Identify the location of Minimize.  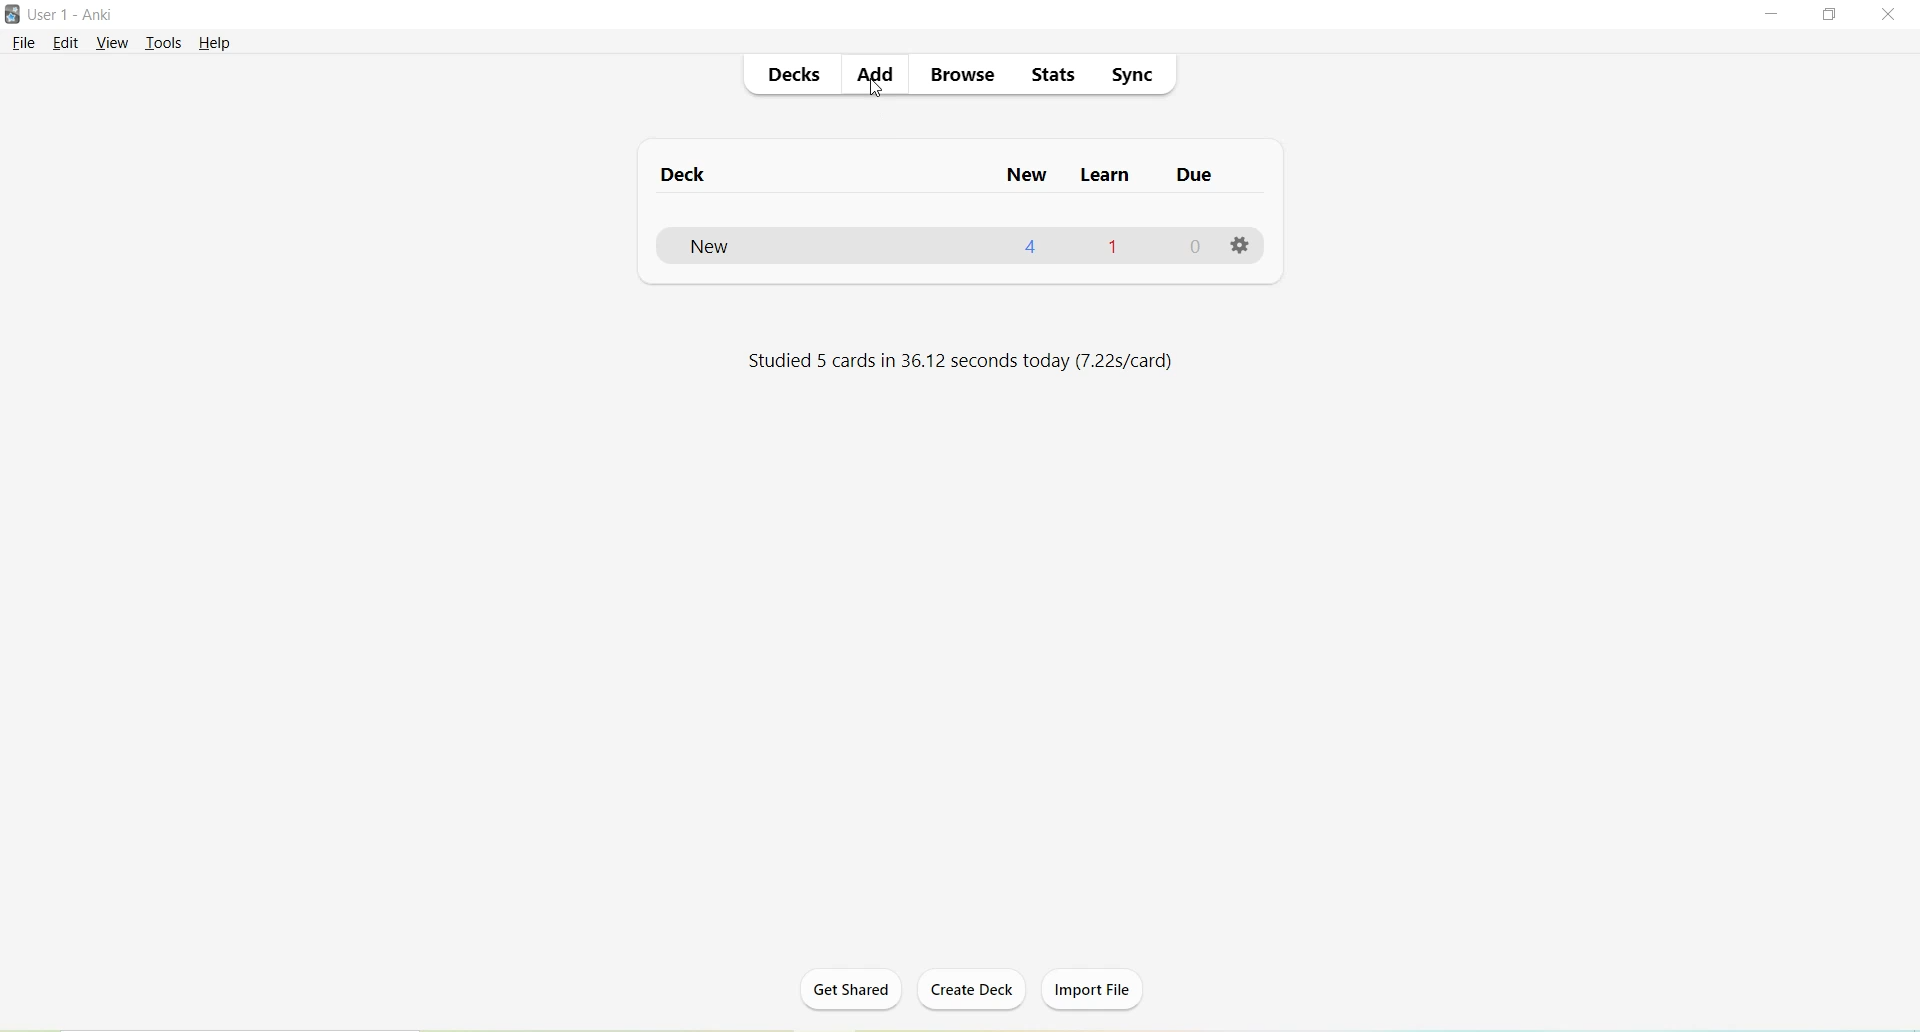
(1775, 16).